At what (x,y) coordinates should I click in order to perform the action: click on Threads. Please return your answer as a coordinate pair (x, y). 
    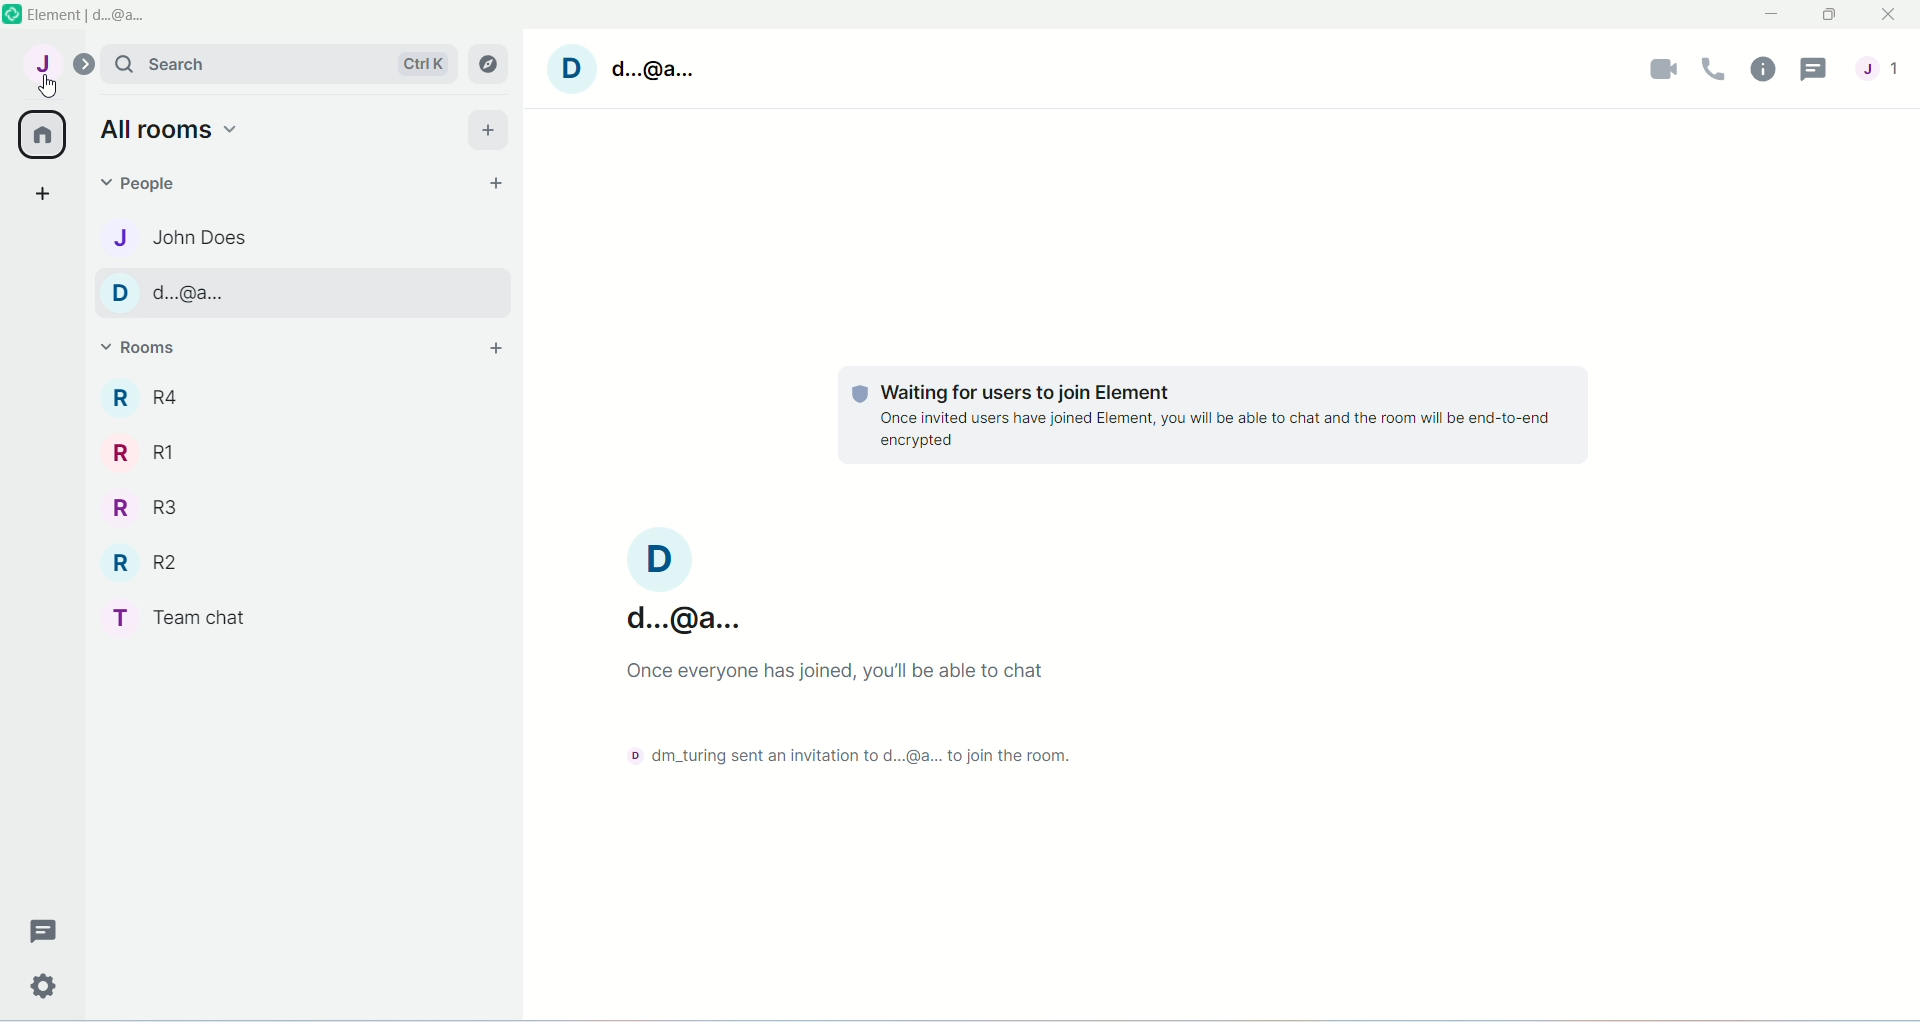
    Looking at the image, I should click on (53, 930).